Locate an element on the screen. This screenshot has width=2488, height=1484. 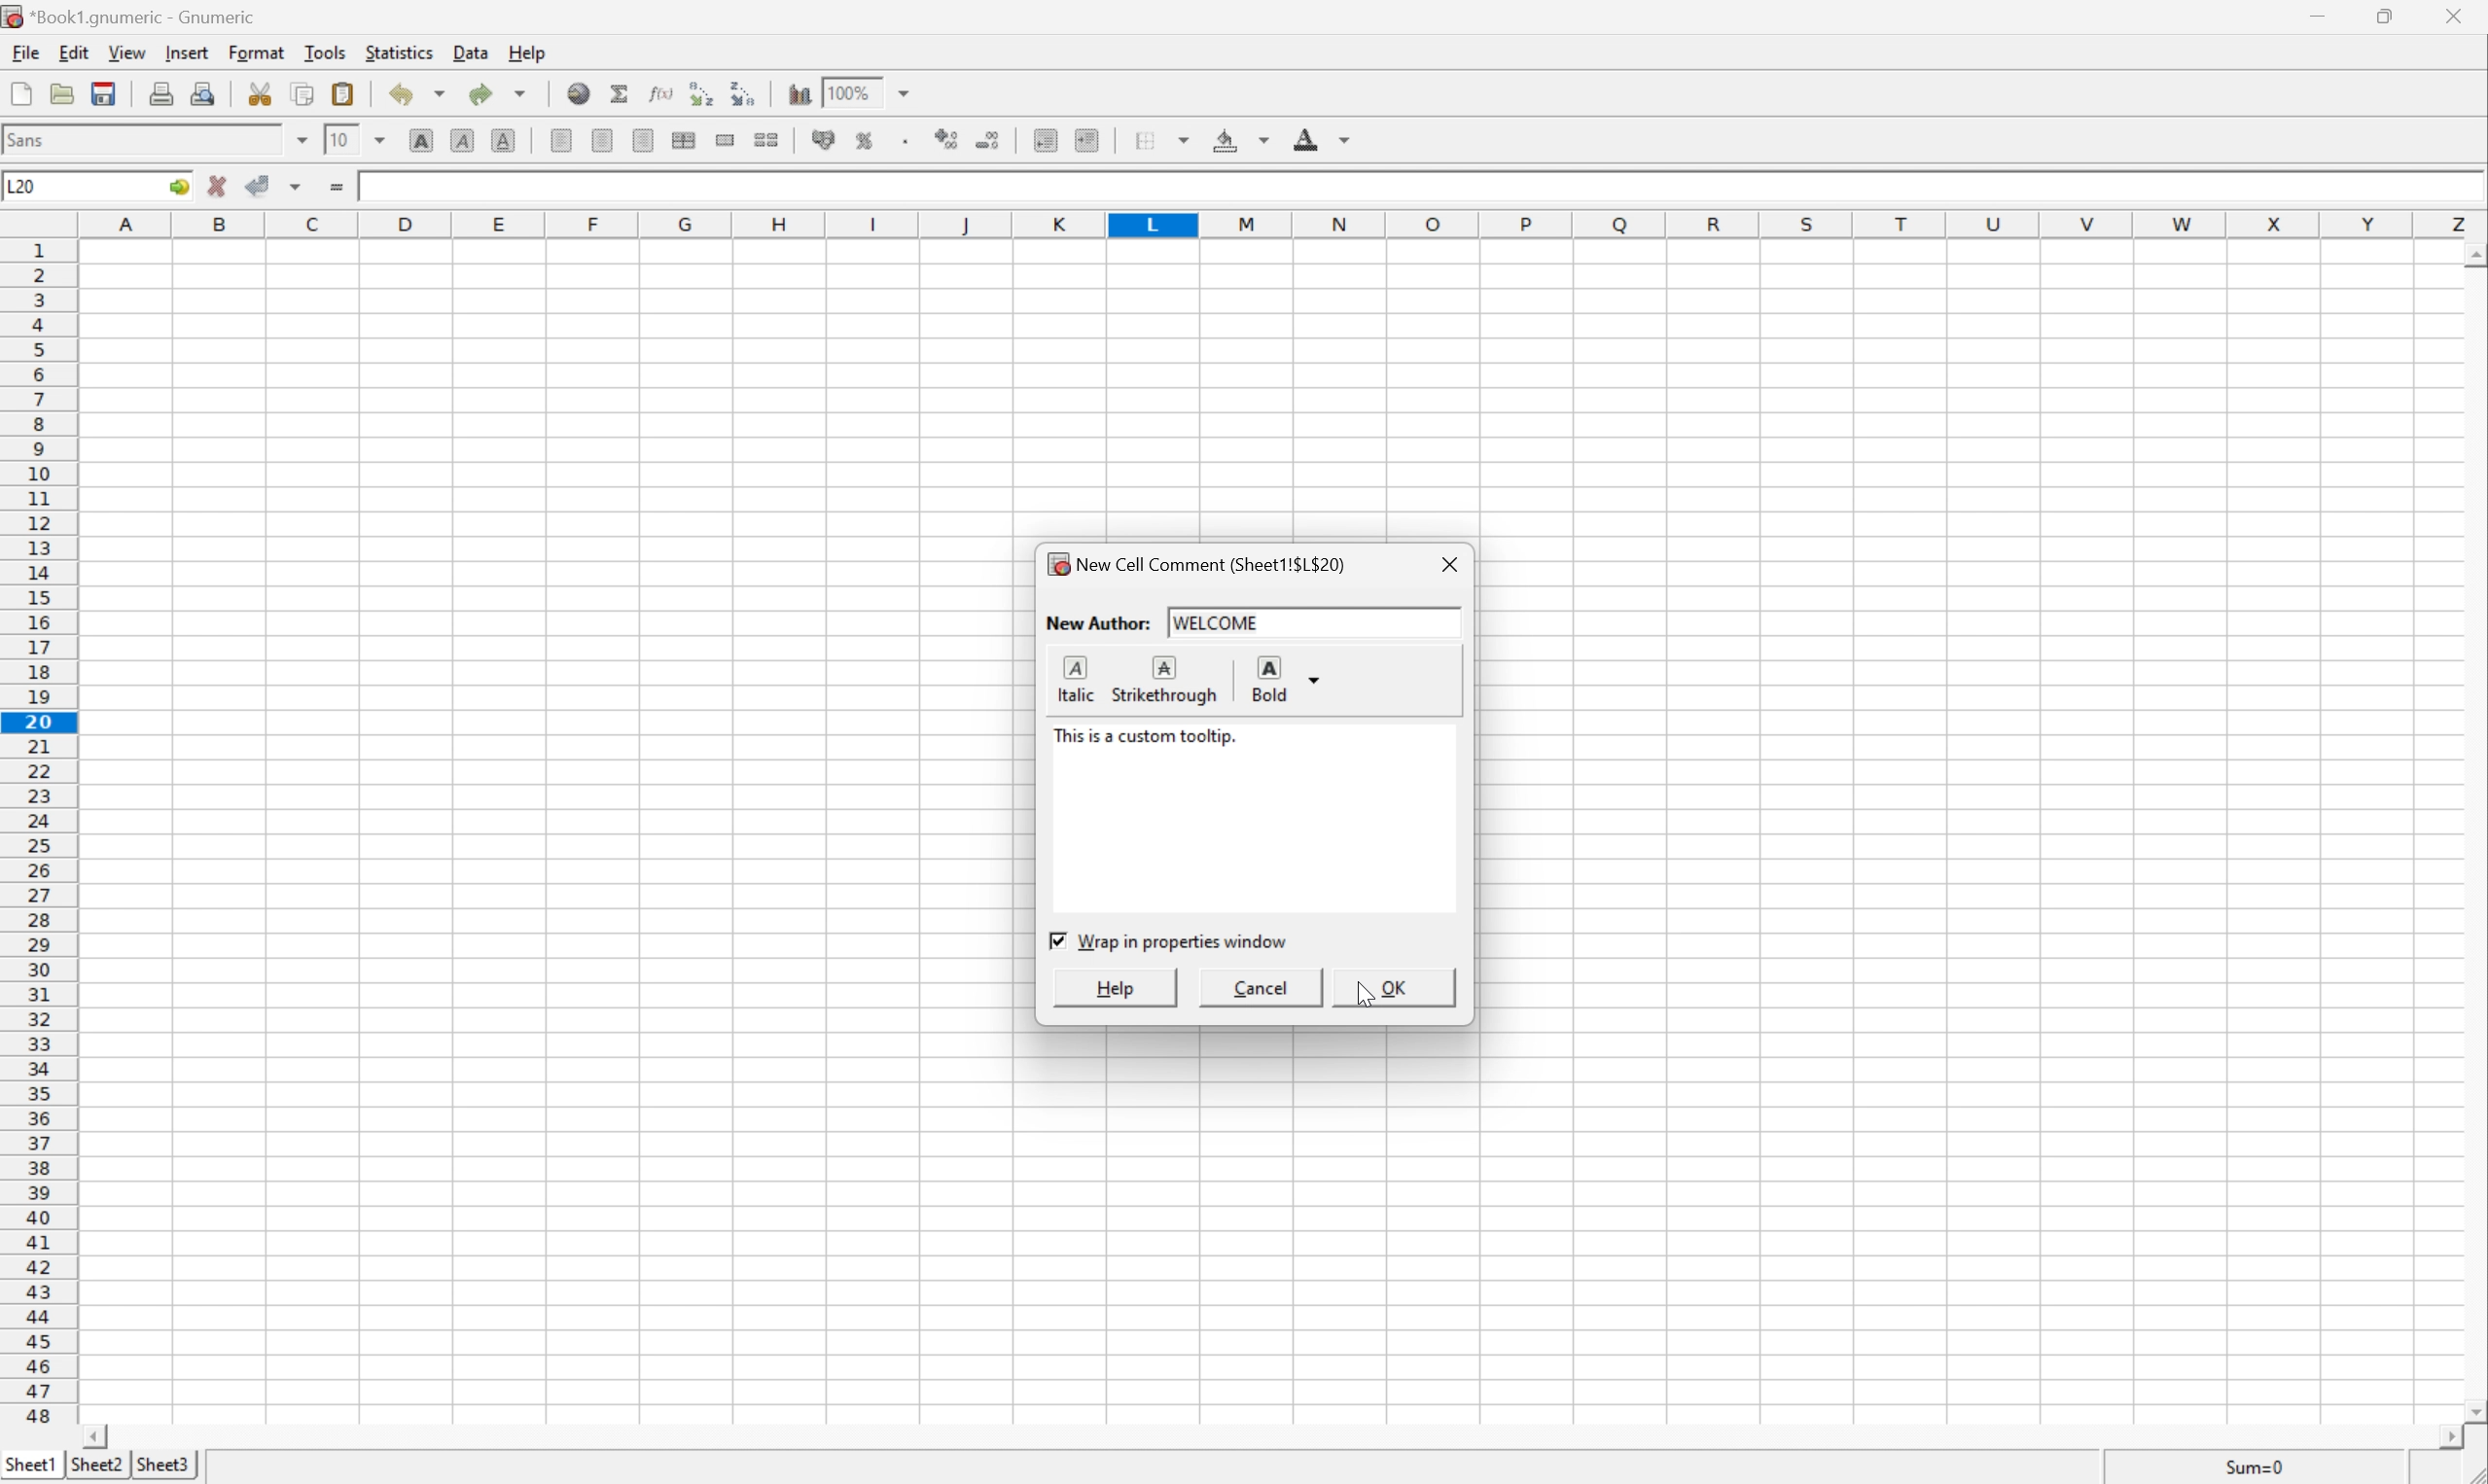
Wrap in properties window is located at coordinates (1184, 940).